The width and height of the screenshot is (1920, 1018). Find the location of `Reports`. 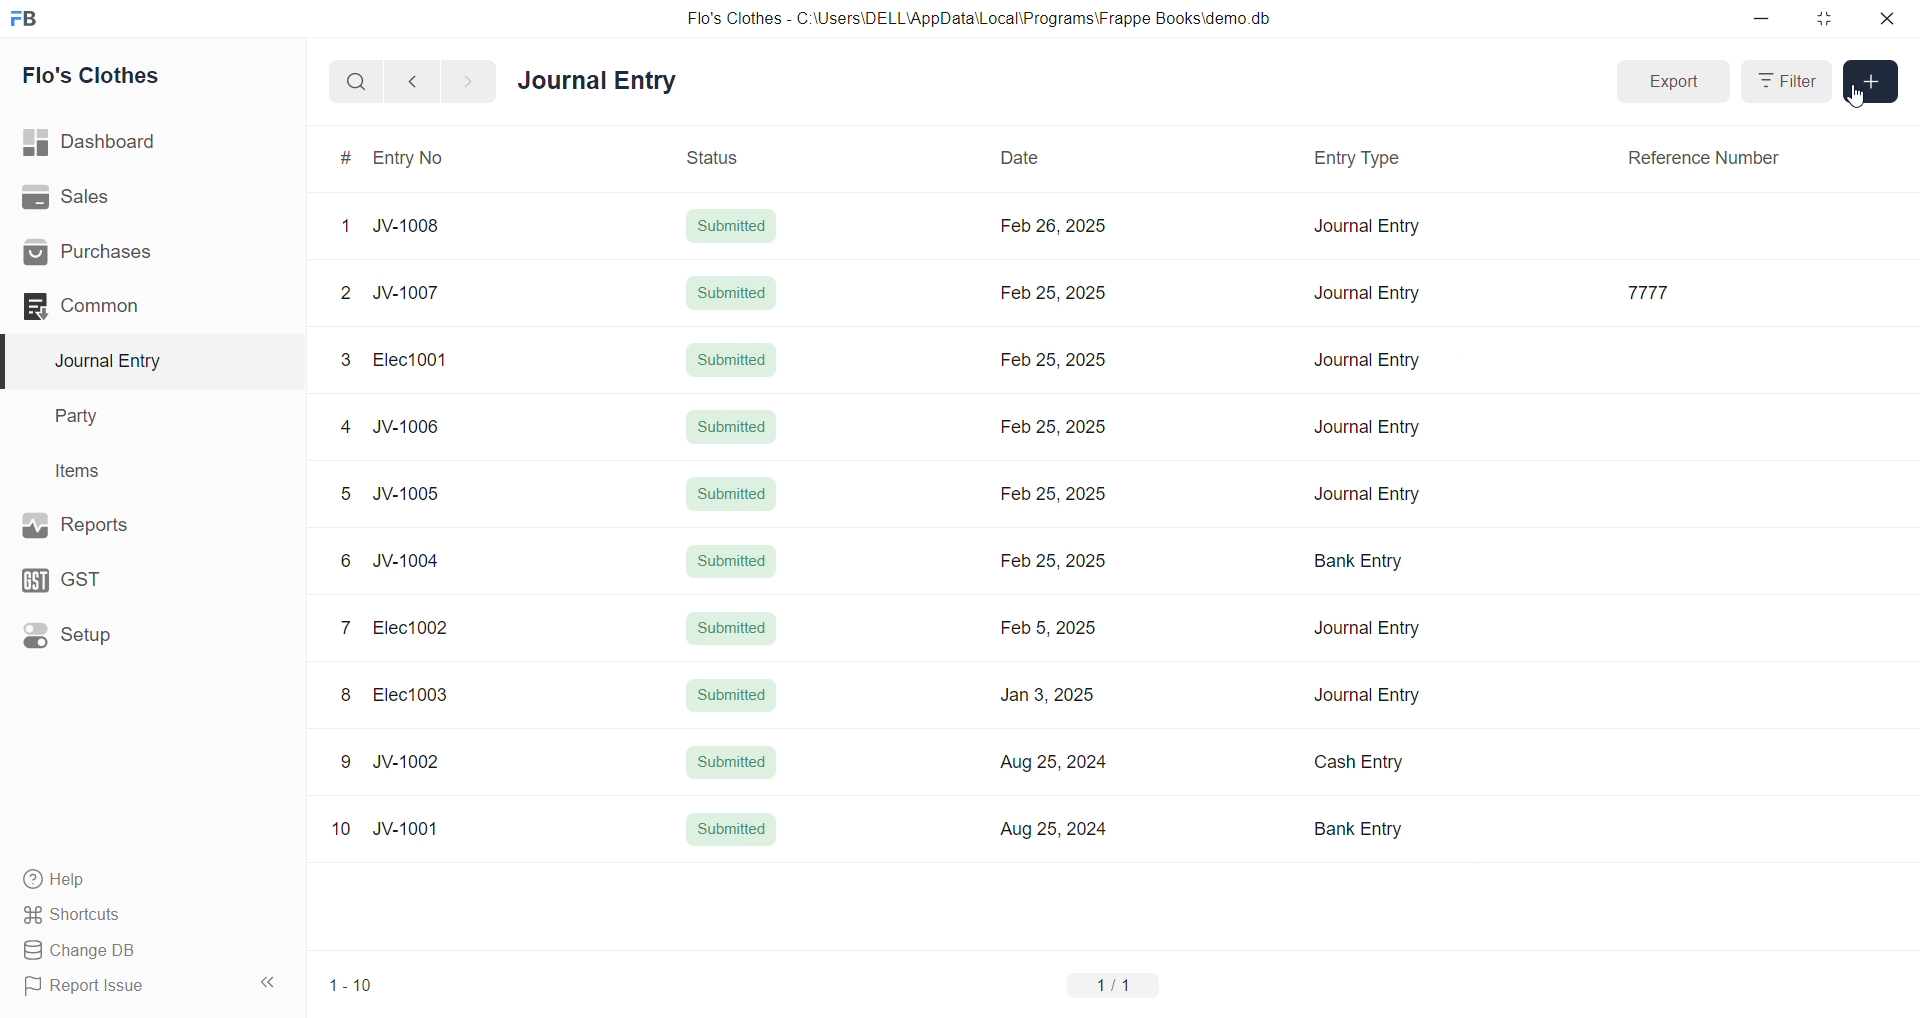

Reports is located at coordinates (118, 525).